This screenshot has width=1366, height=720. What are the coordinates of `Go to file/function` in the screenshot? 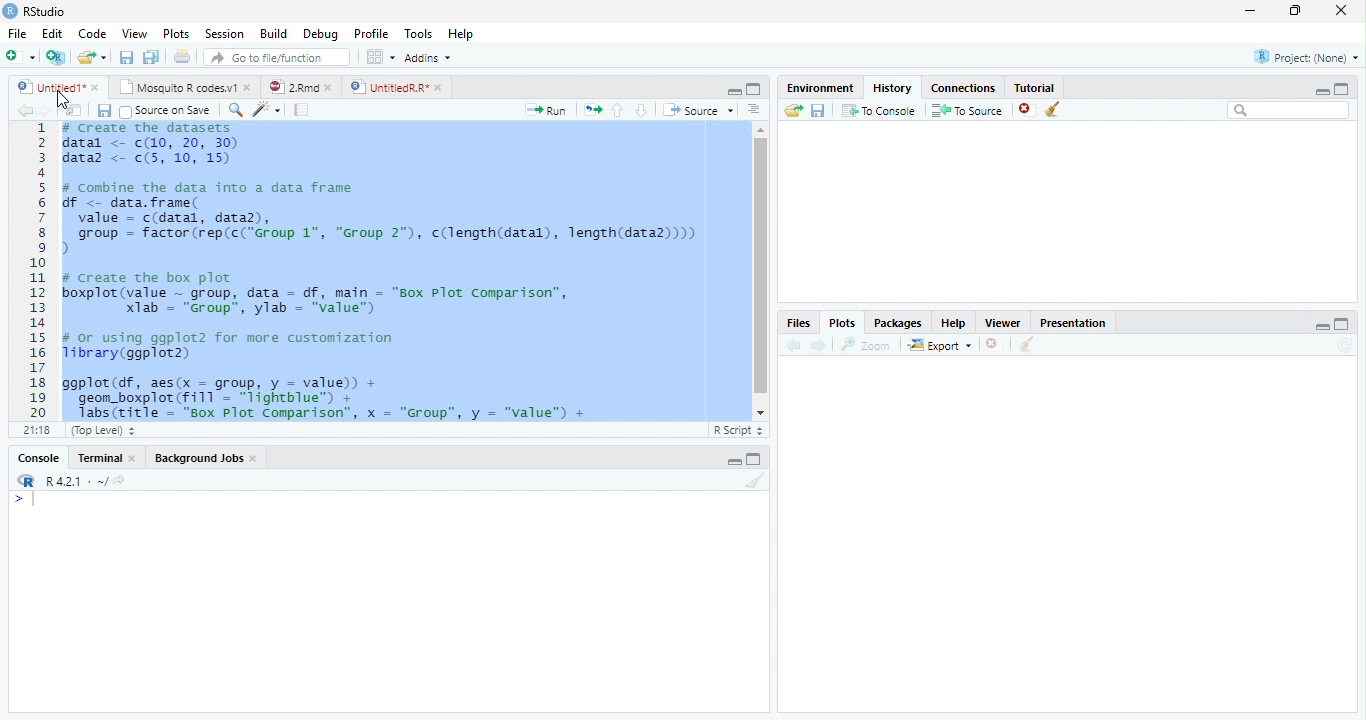 It's located at (278, 57).